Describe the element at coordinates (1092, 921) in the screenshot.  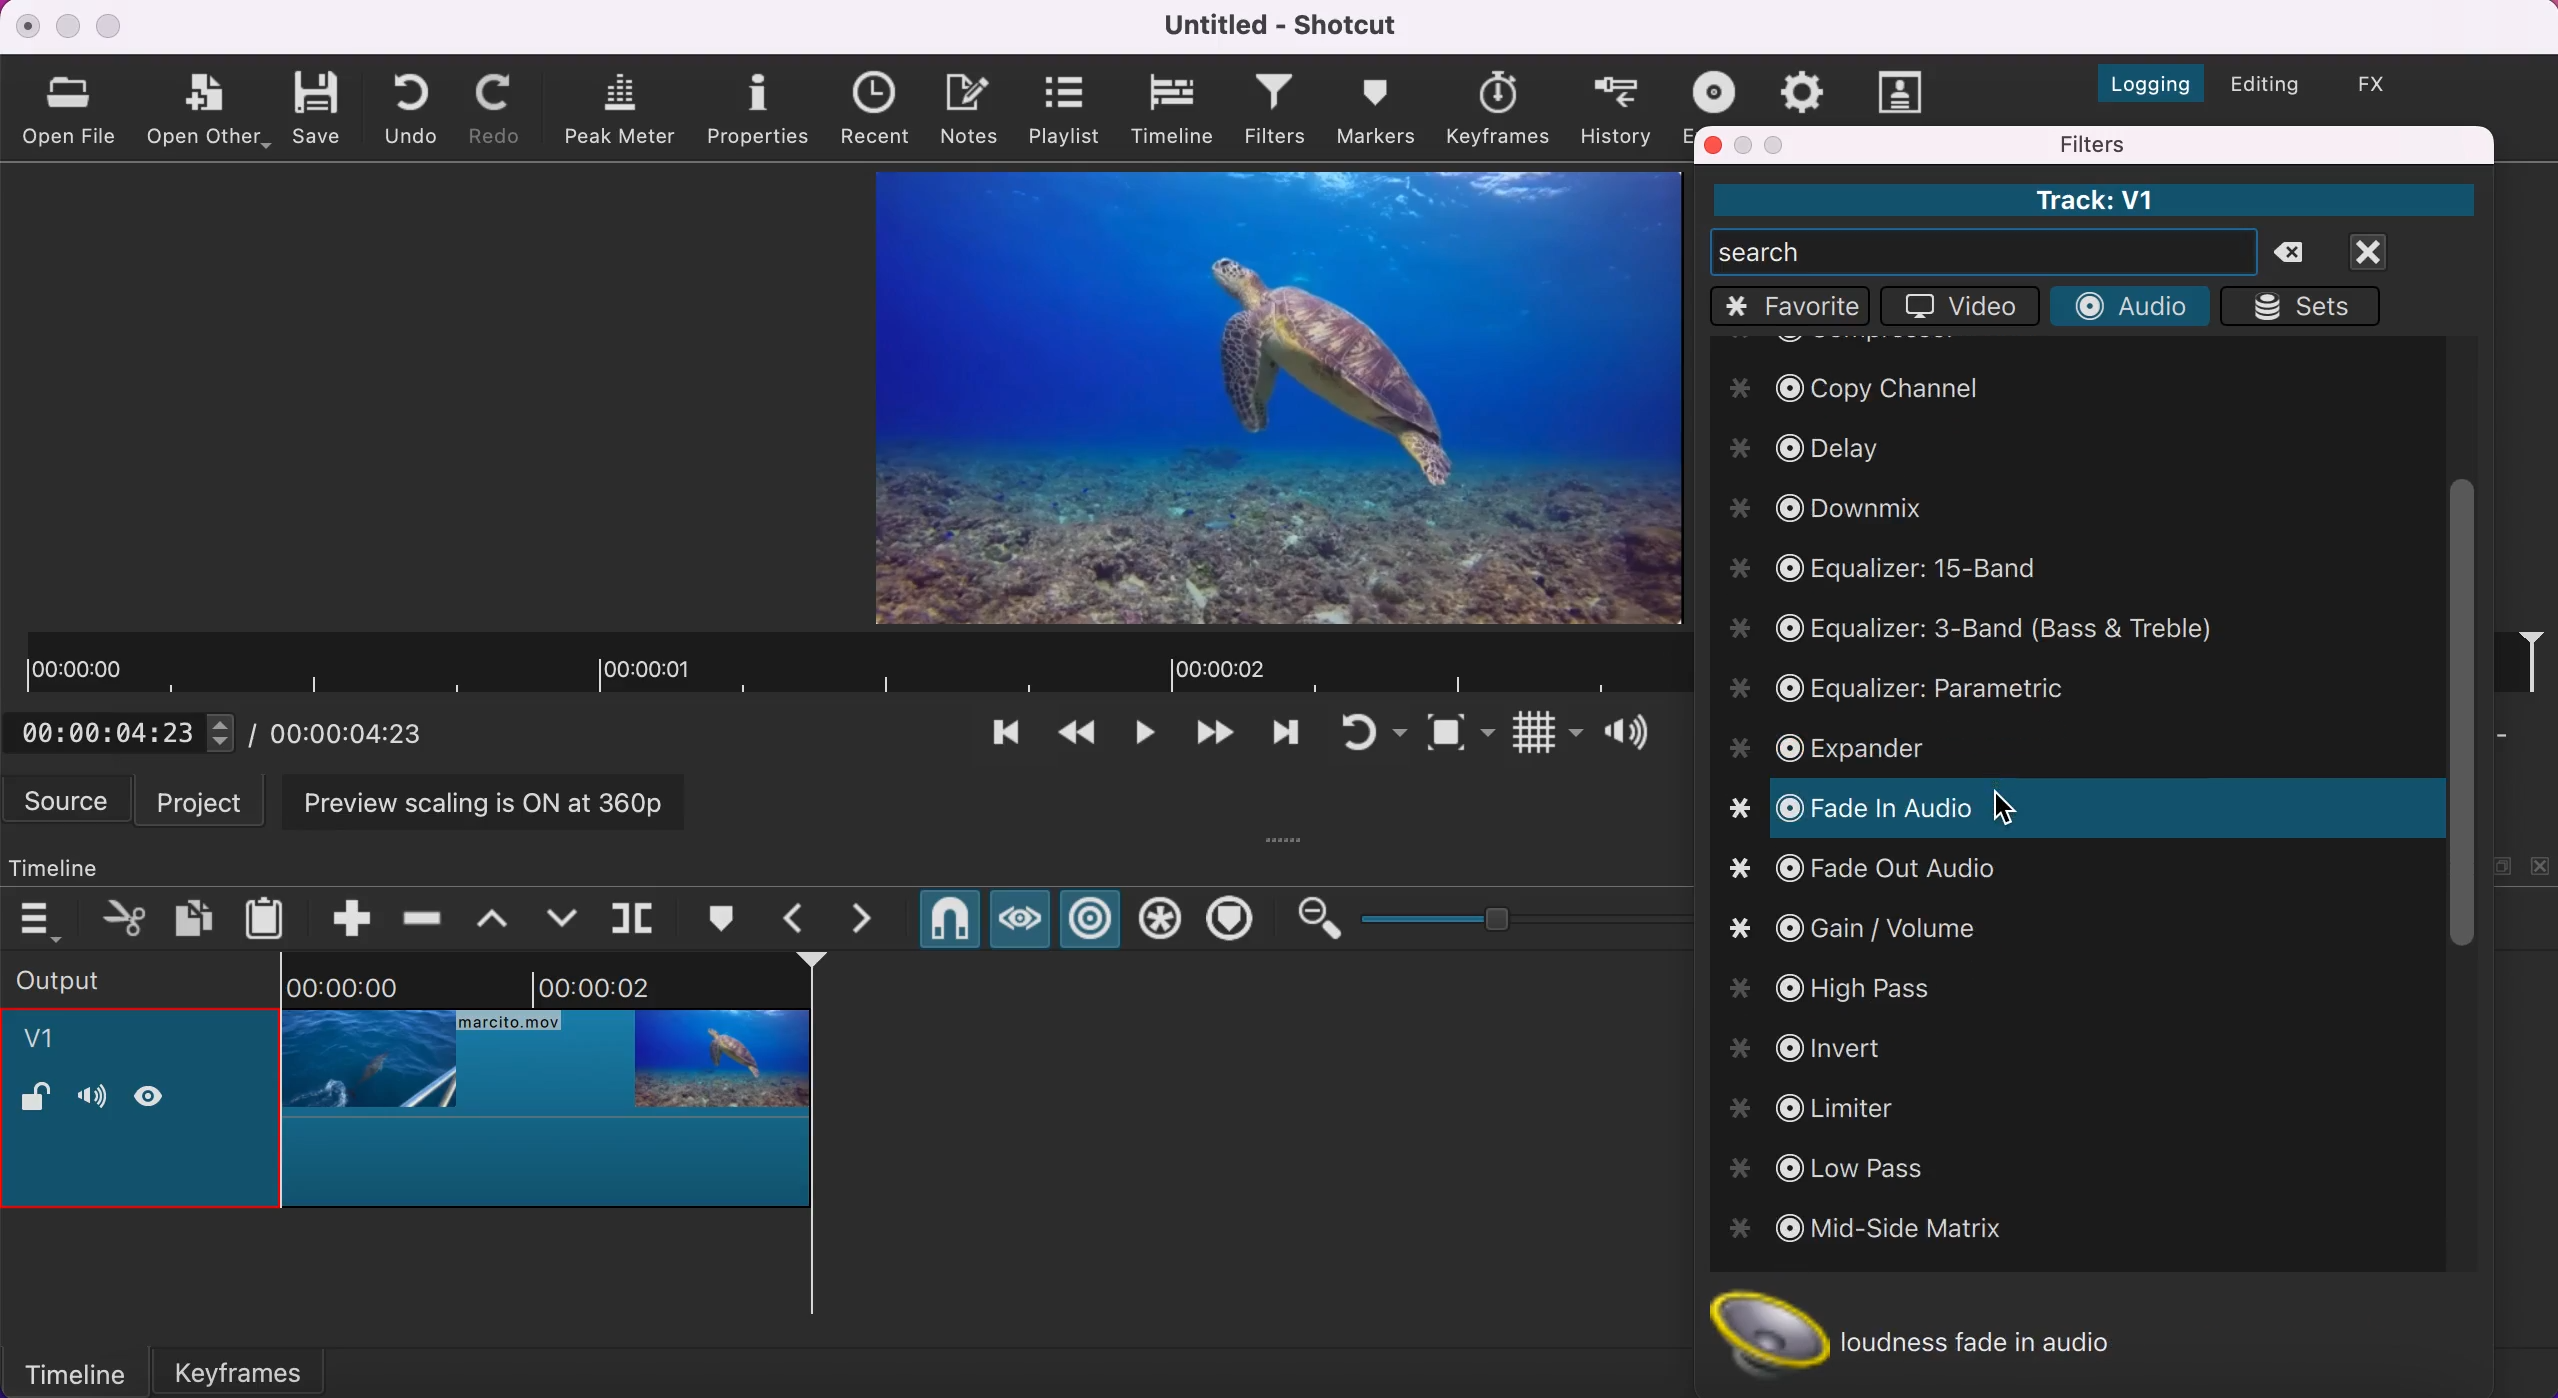
I see `ripple` at that location.